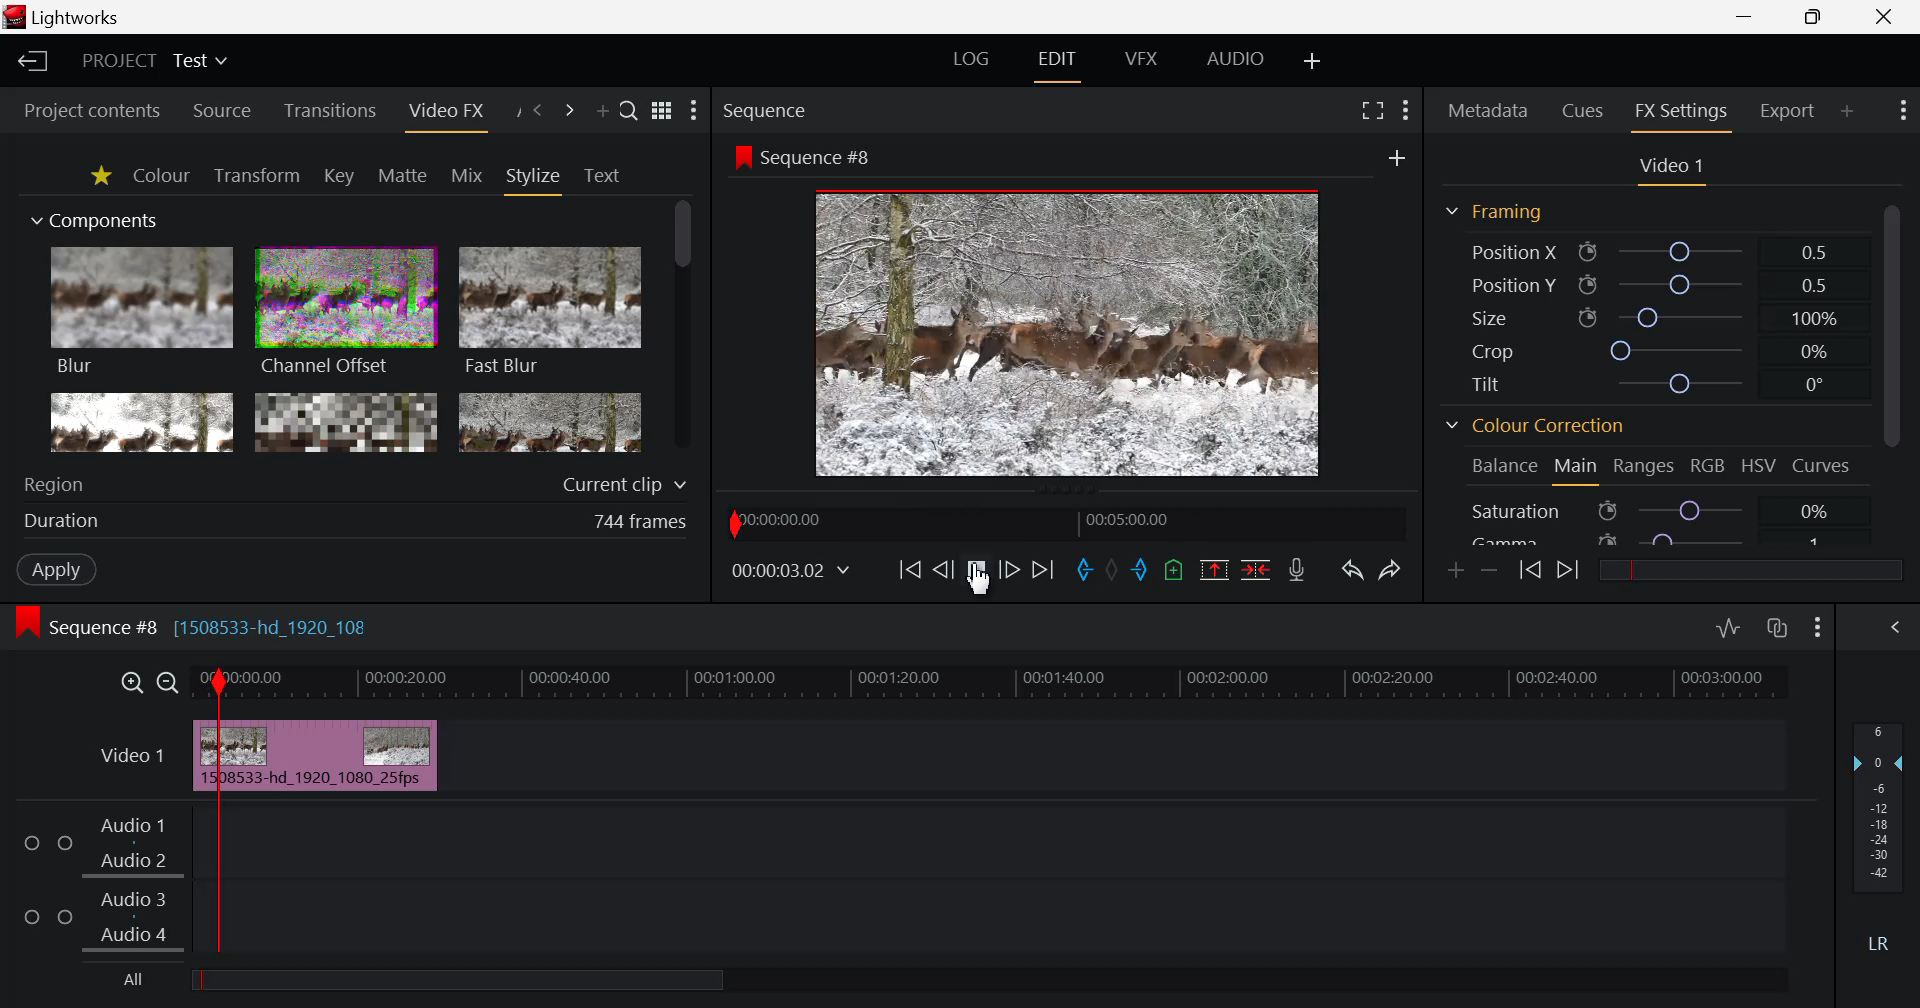 This screenshot has width=1920, height=1008. What do you see at coordinates (1888, 17) in the screenshot?
I see `Close` at bounding box center [1888, 17].